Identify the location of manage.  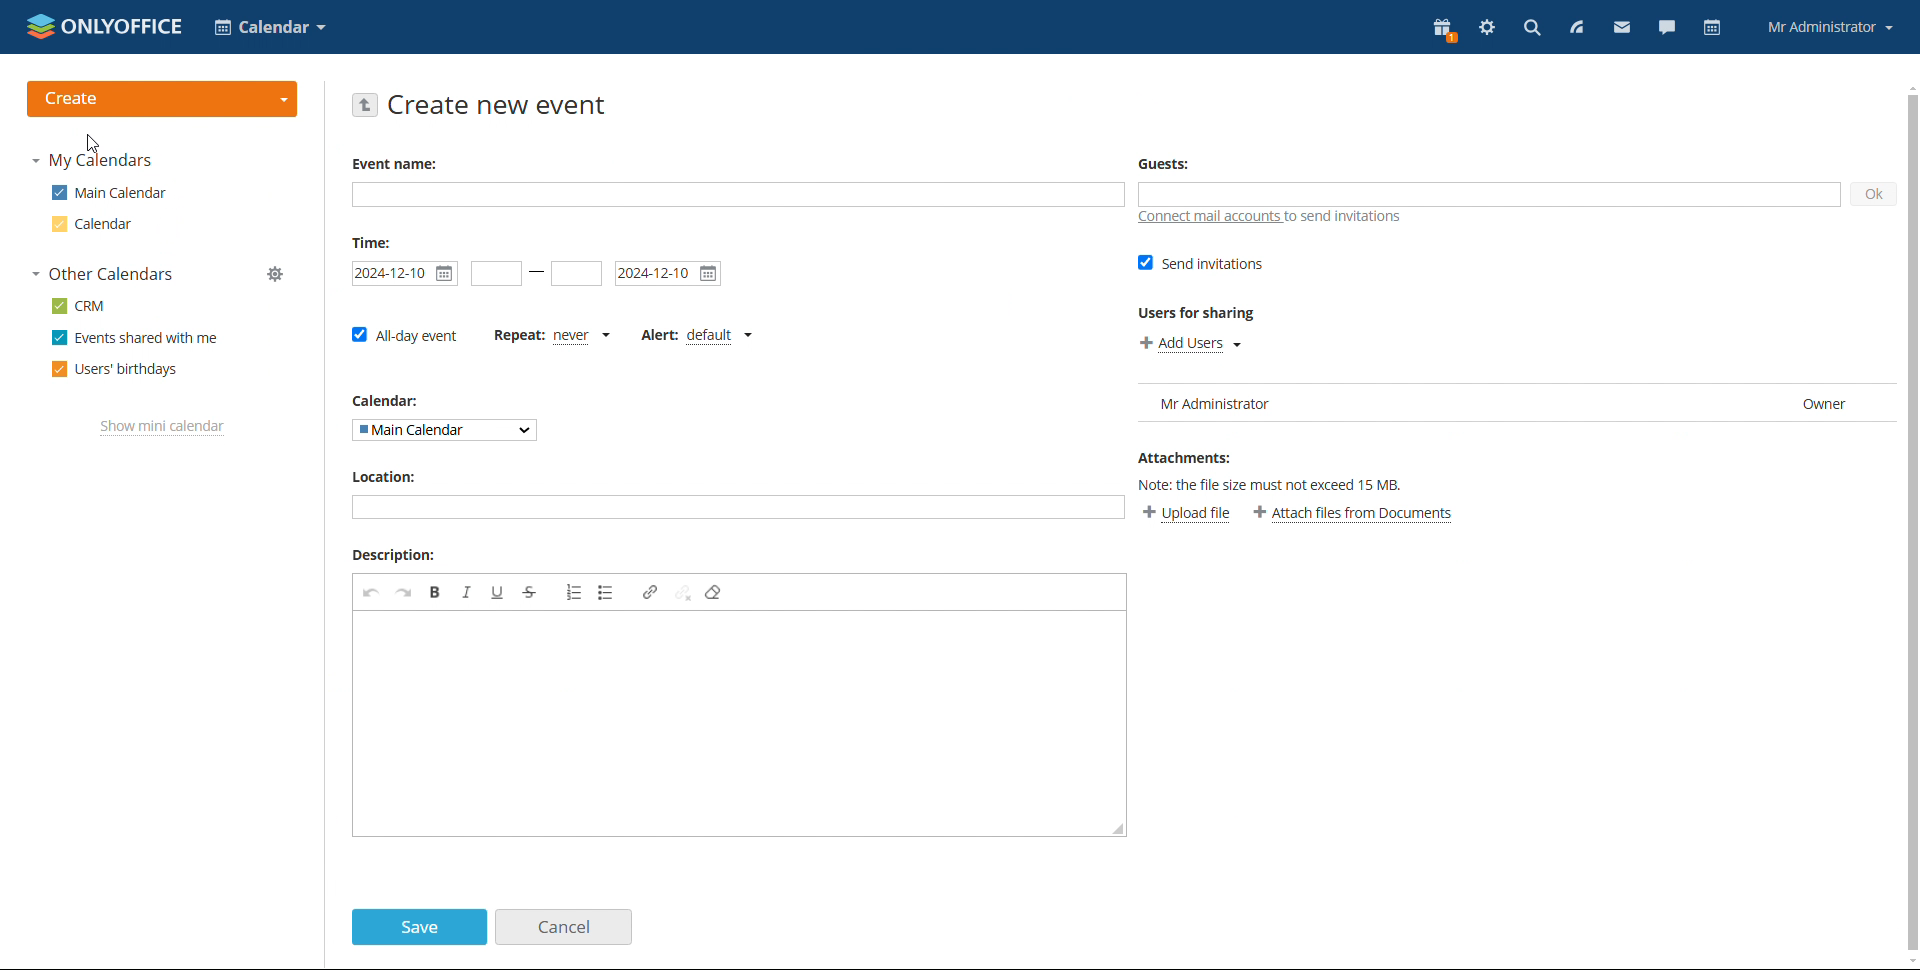
(276, 274).